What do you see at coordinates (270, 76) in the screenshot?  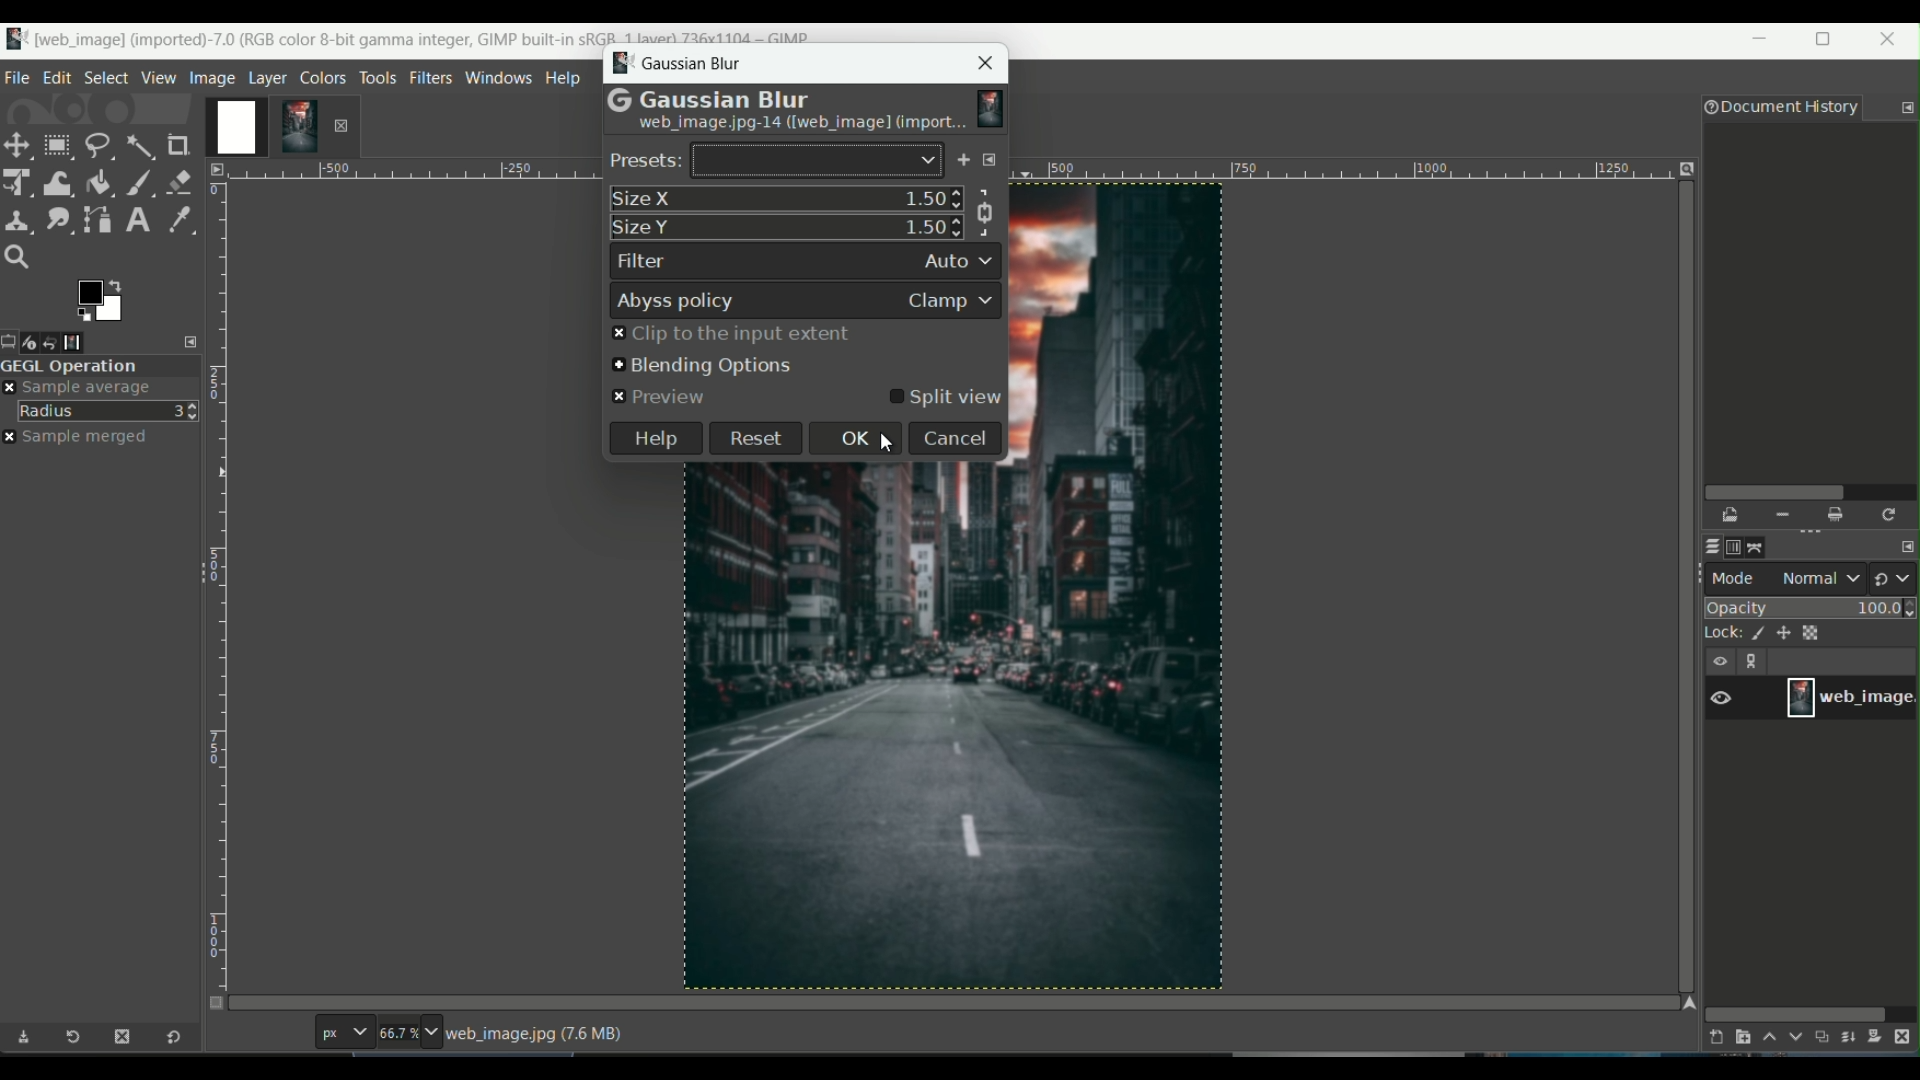 I see `layers tab` at bounding box center [270, 76].